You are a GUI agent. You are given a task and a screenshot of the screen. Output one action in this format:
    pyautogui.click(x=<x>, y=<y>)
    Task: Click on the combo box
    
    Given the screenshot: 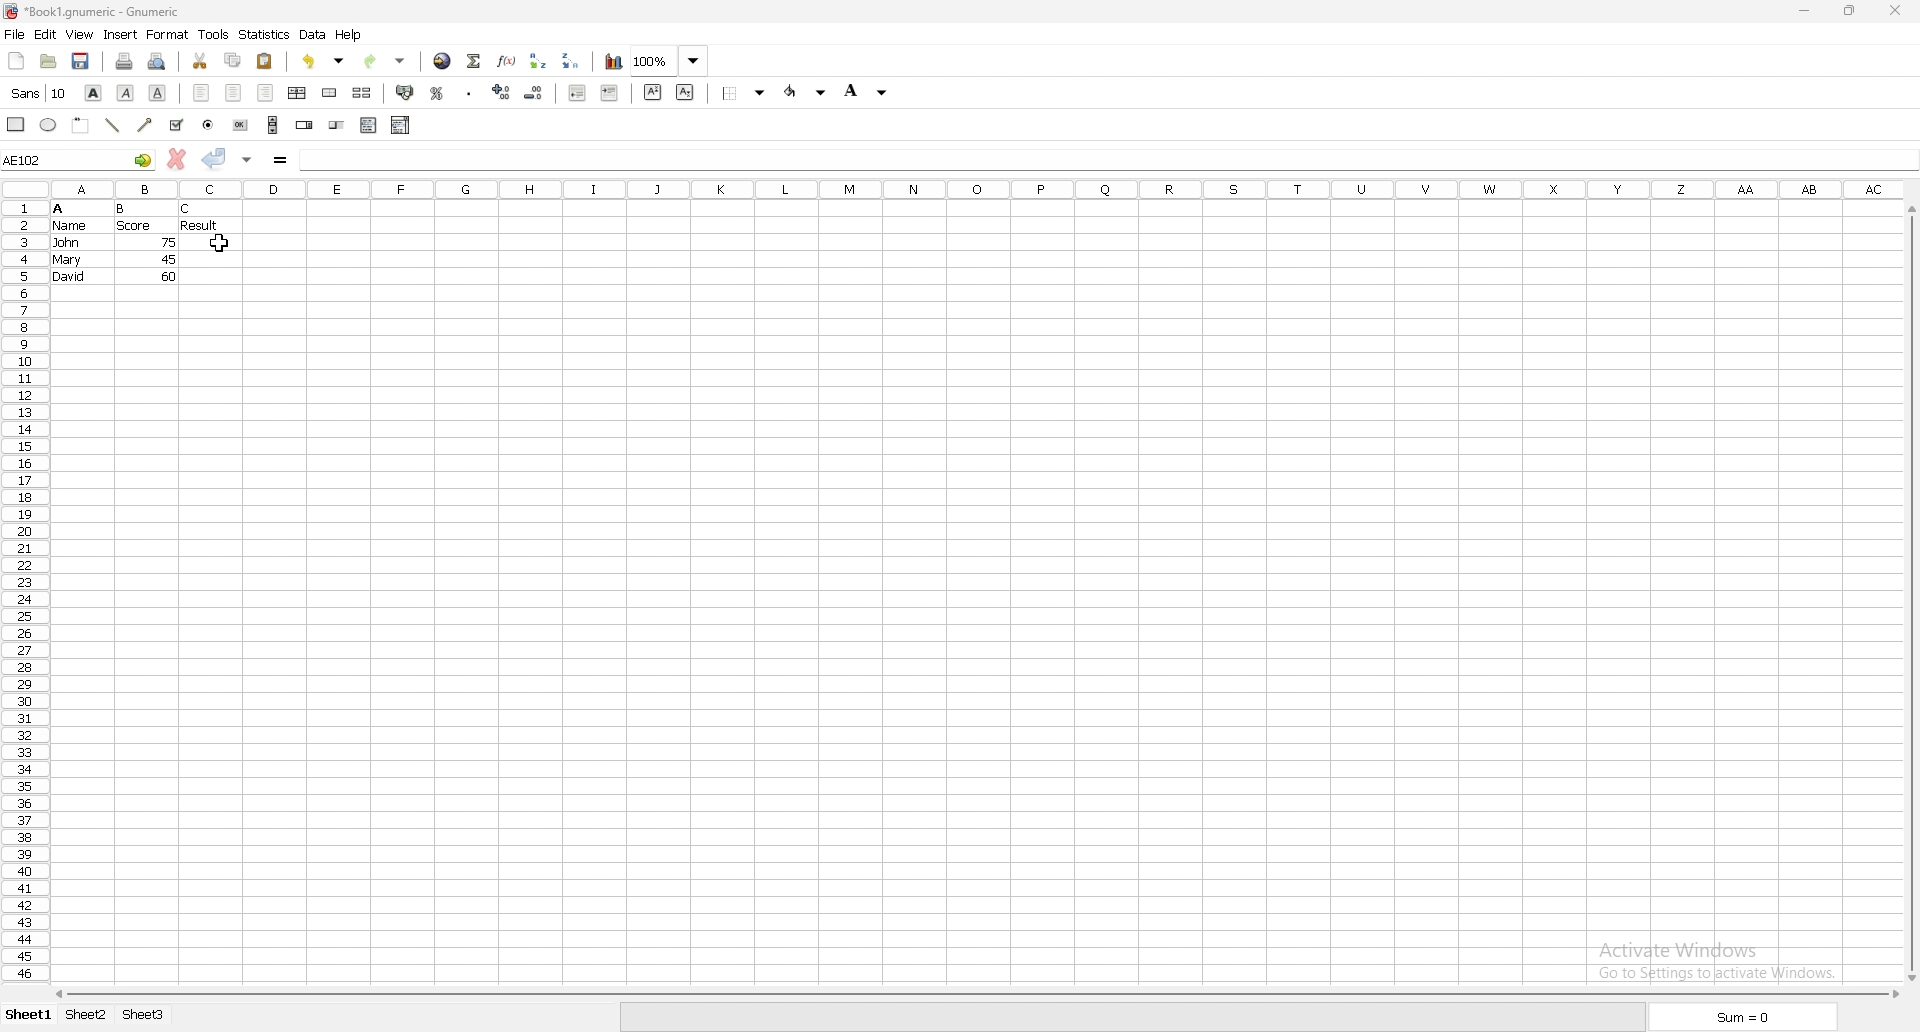 What is the action you would take?
    pyautogui.click(x=401, y=126)
    